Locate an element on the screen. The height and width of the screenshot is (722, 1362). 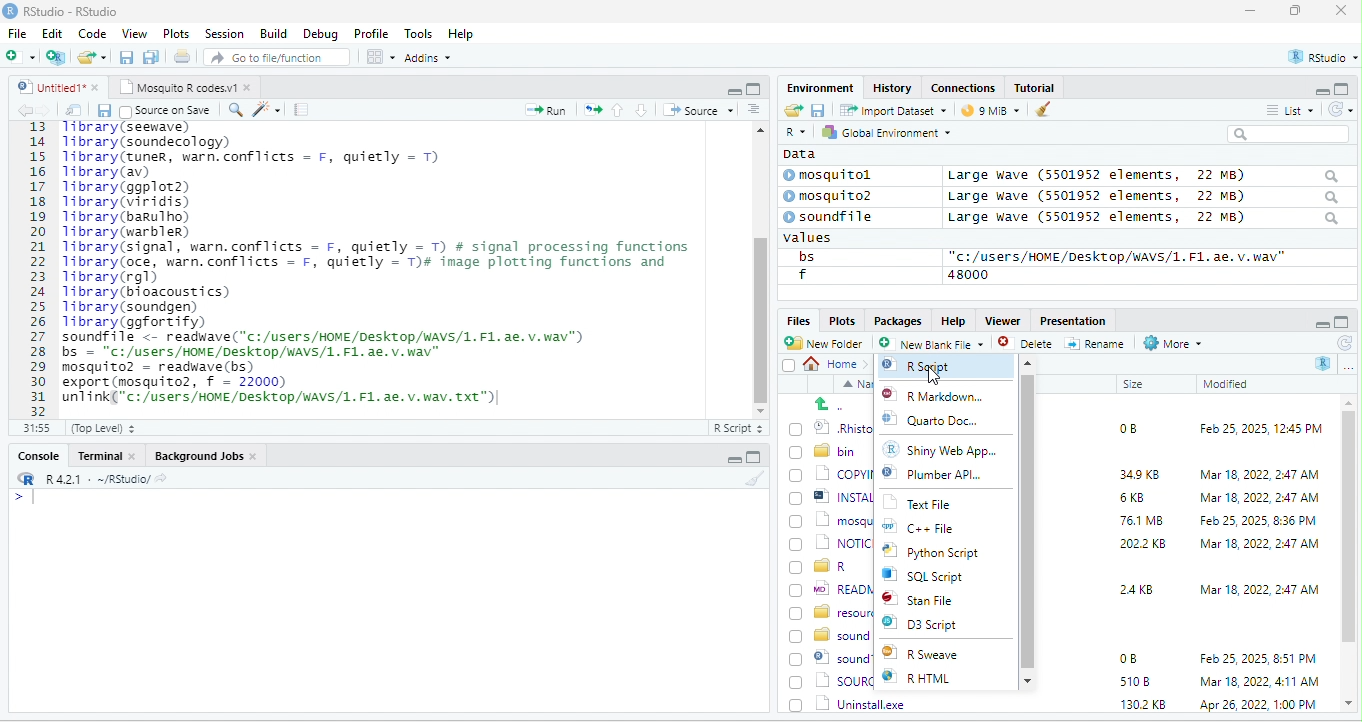
9 mb is located at coordinates (993, 112).